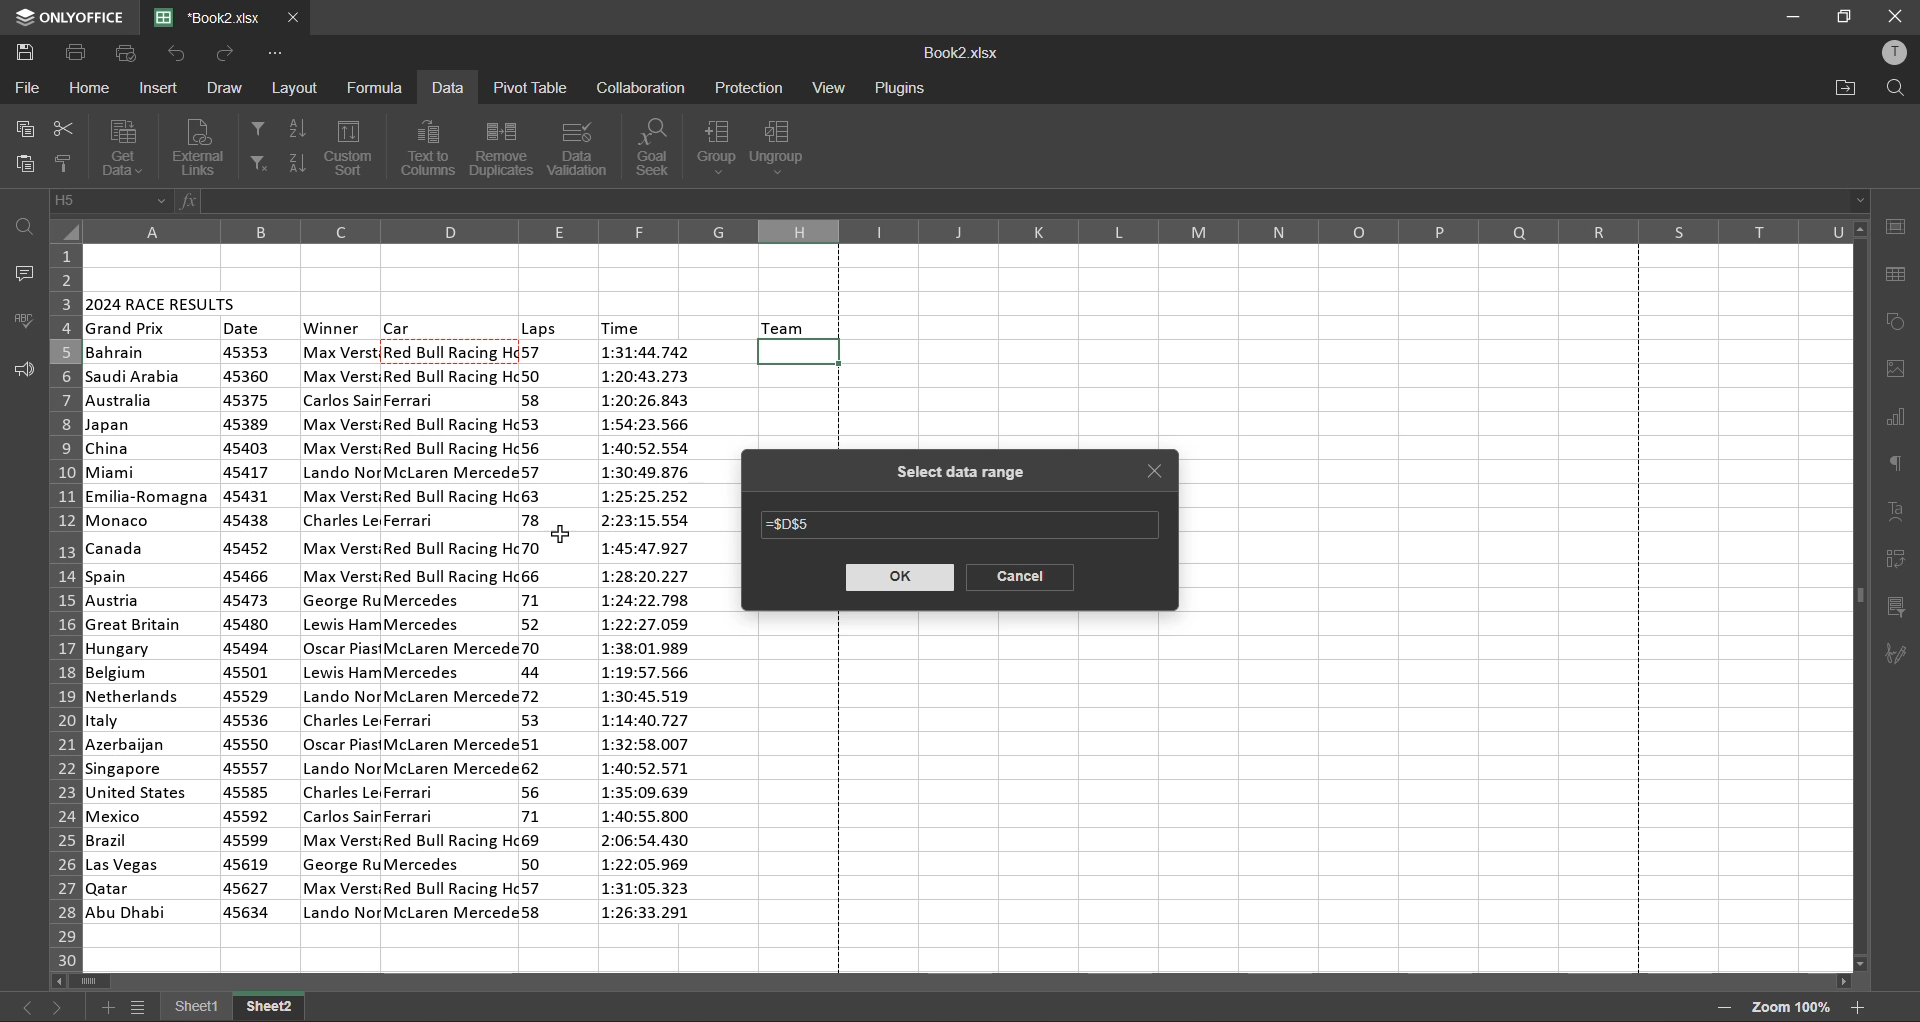 The image size is (1920, 1022). I want to click on select data range, so click(954, 473).